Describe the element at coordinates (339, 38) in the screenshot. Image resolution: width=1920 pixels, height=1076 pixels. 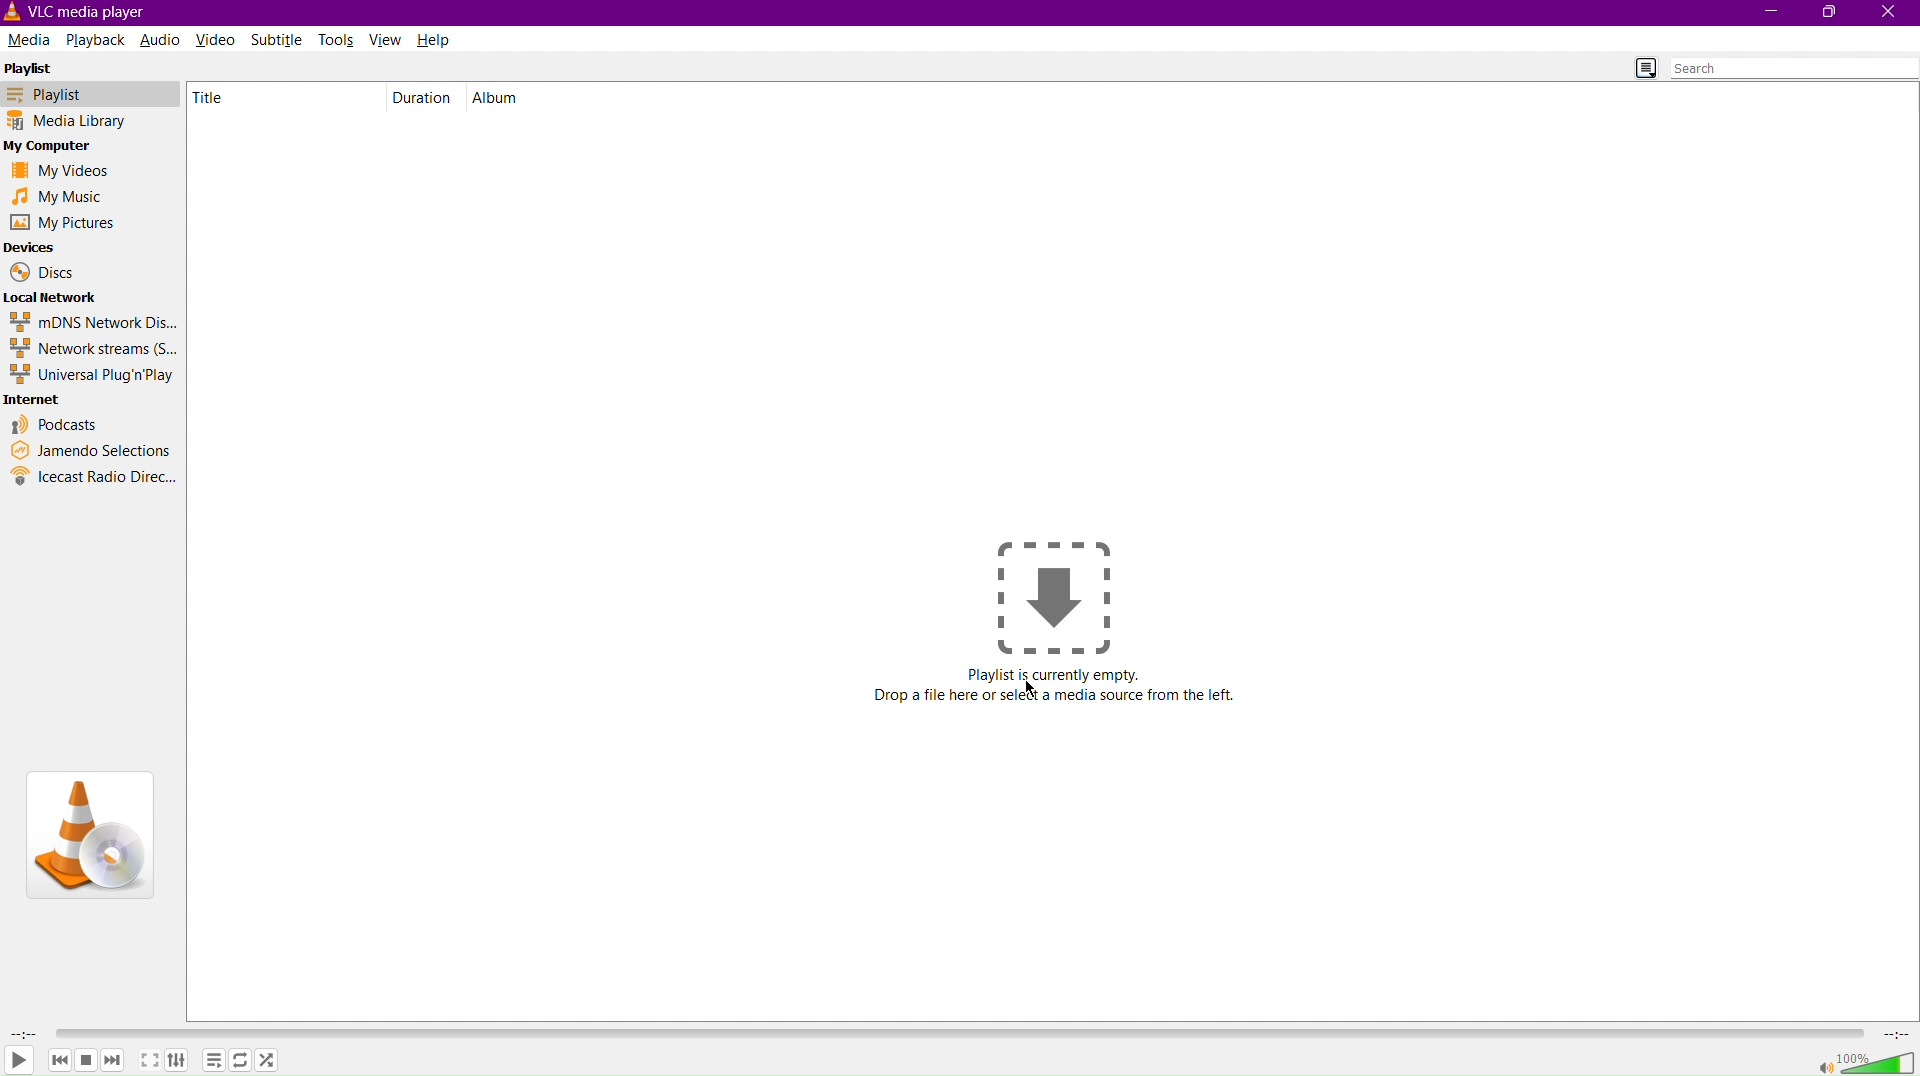
I see `Tools` at that location.